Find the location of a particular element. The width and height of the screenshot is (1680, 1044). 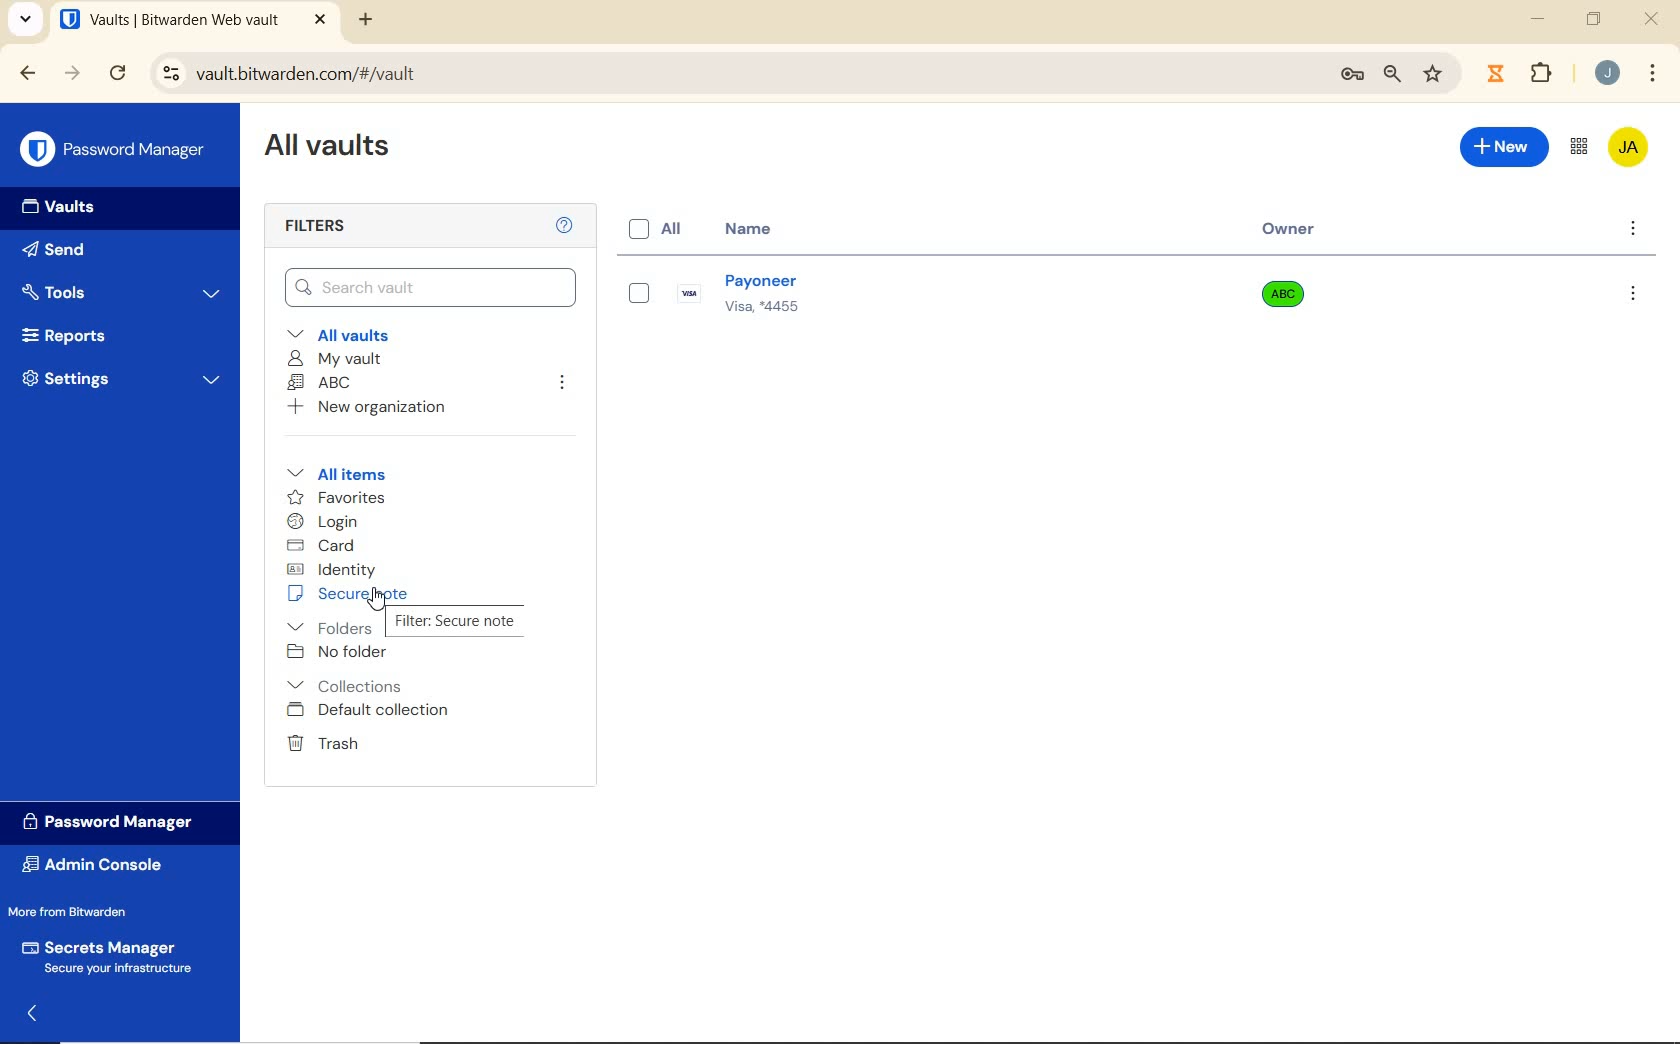

card is located at coordinates (324, 545).